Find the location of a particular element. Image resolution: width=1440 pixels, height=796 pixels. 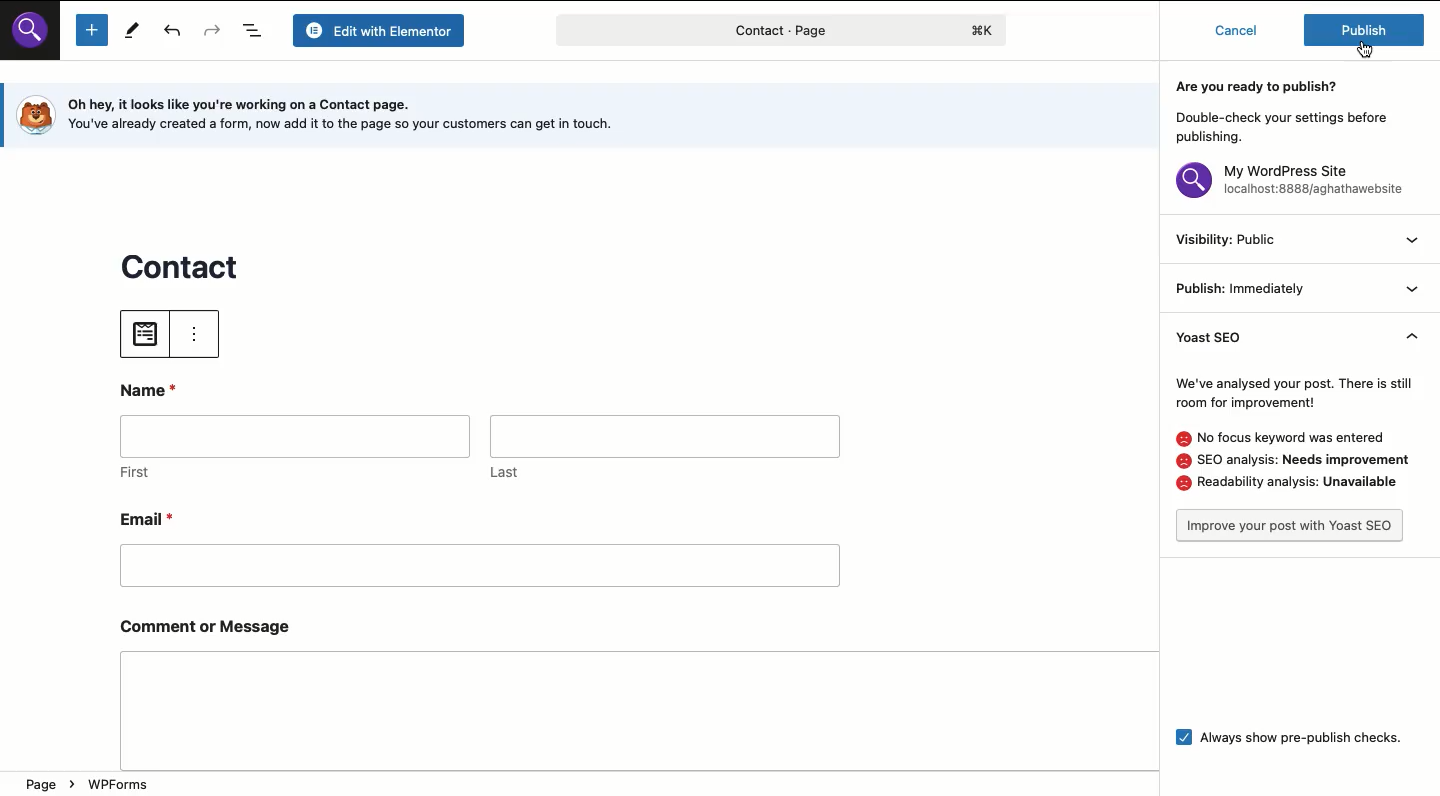

Tools is located at coordinates (130, 30).